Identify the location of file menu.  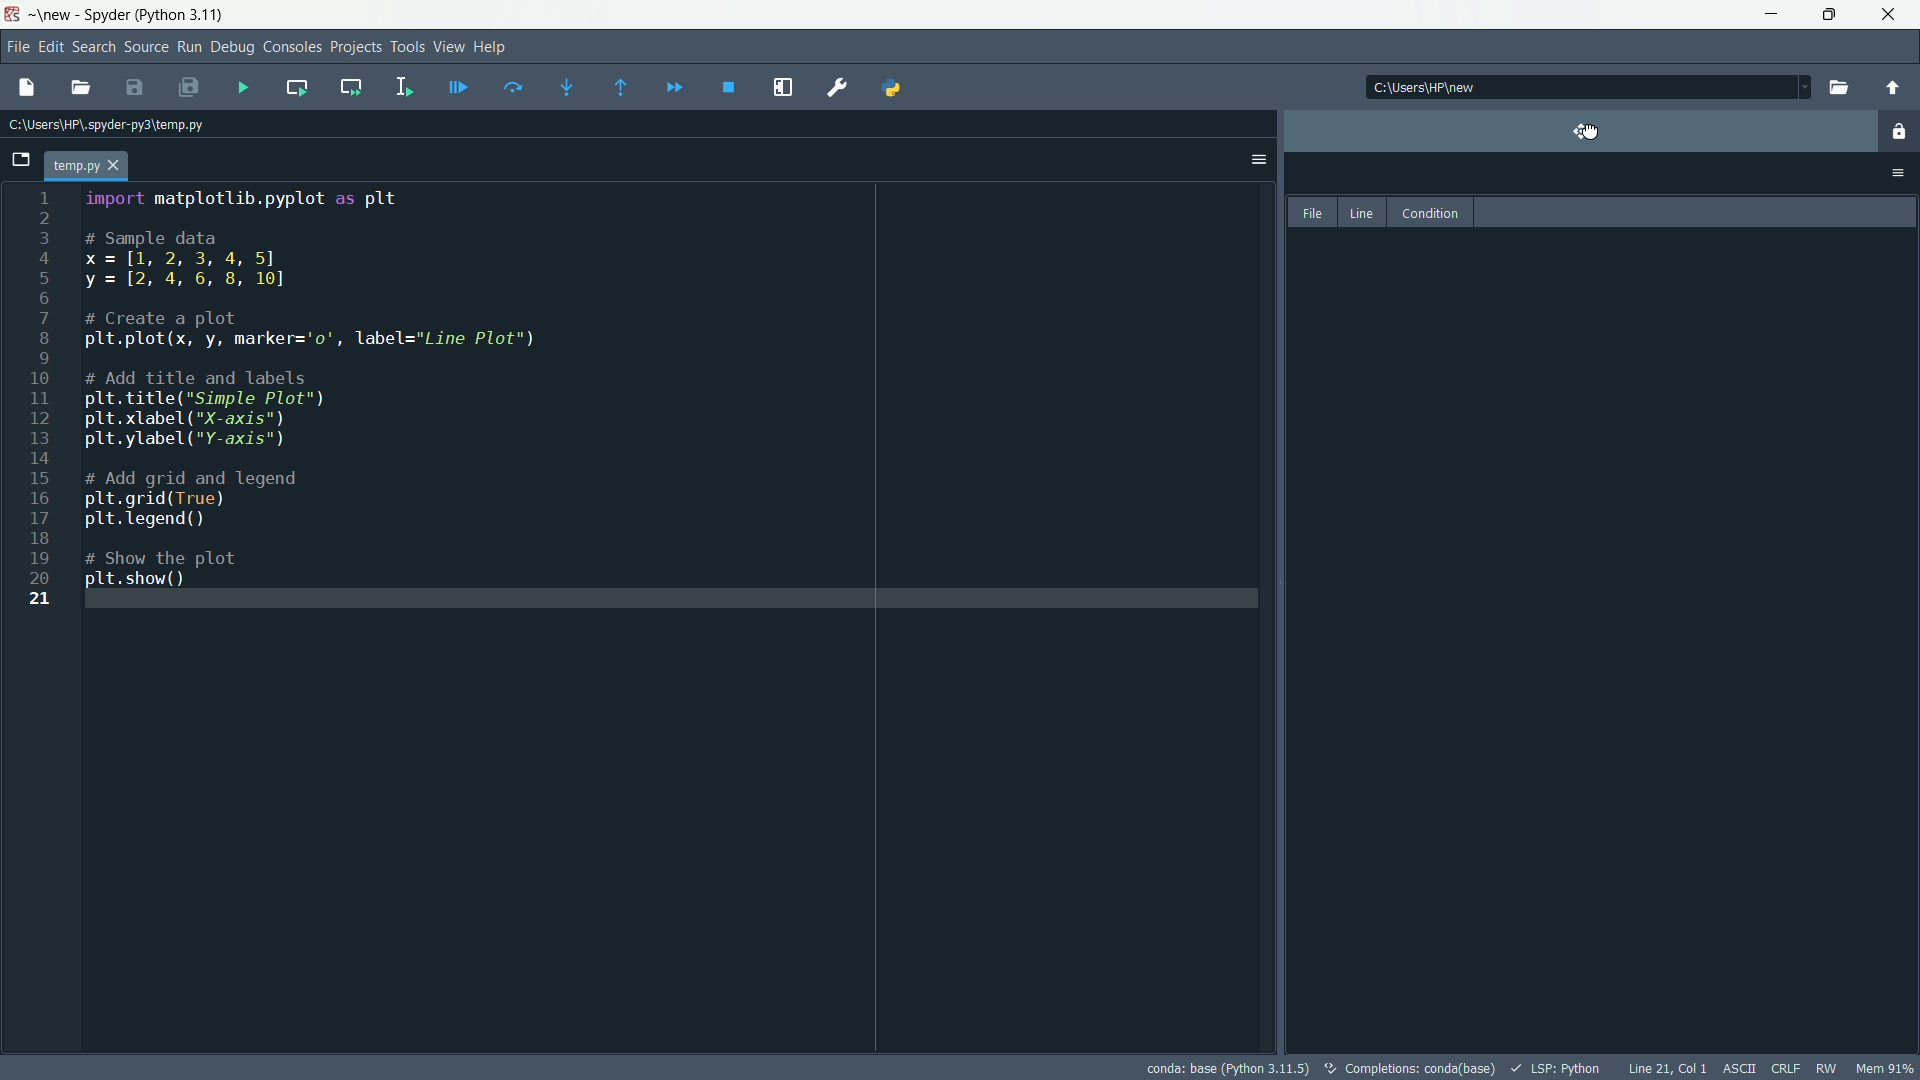
(16, 45).